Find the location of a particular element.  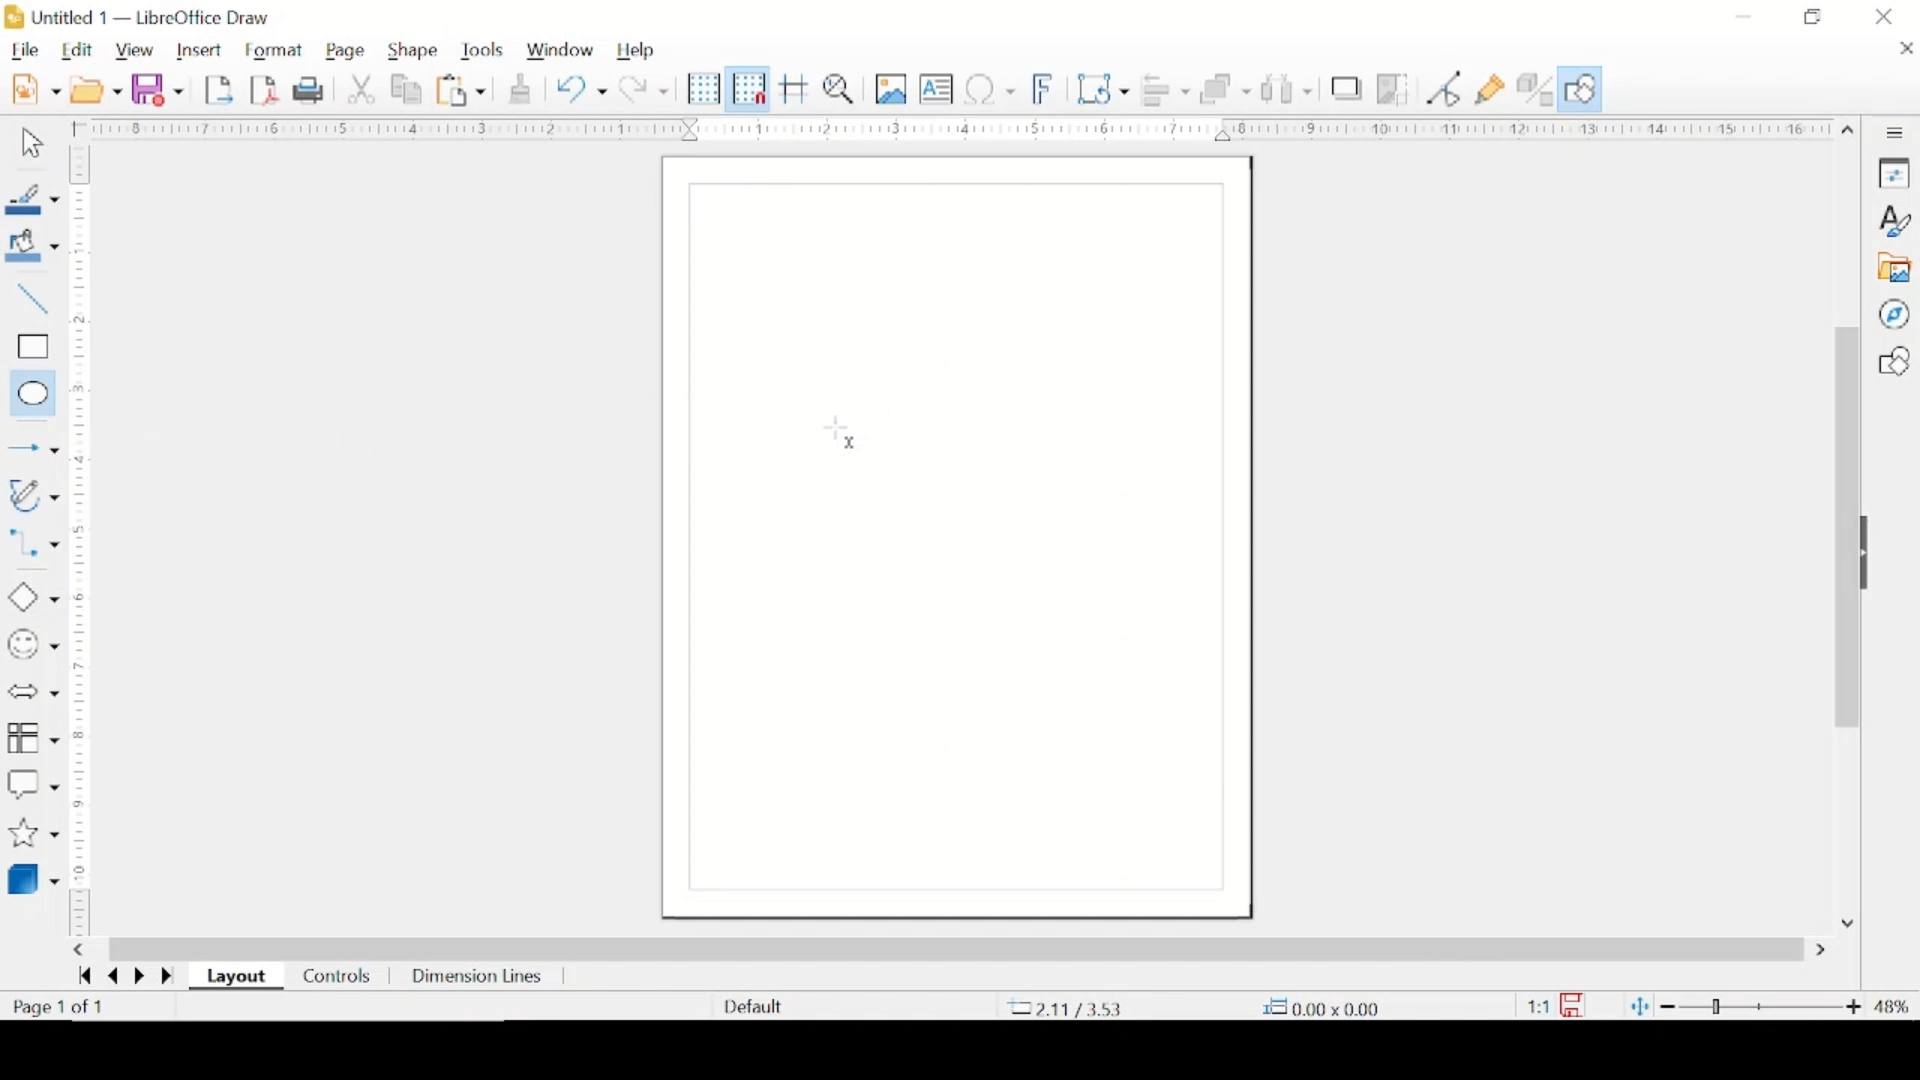

curves and polygons is located at coordinates (33, 495).